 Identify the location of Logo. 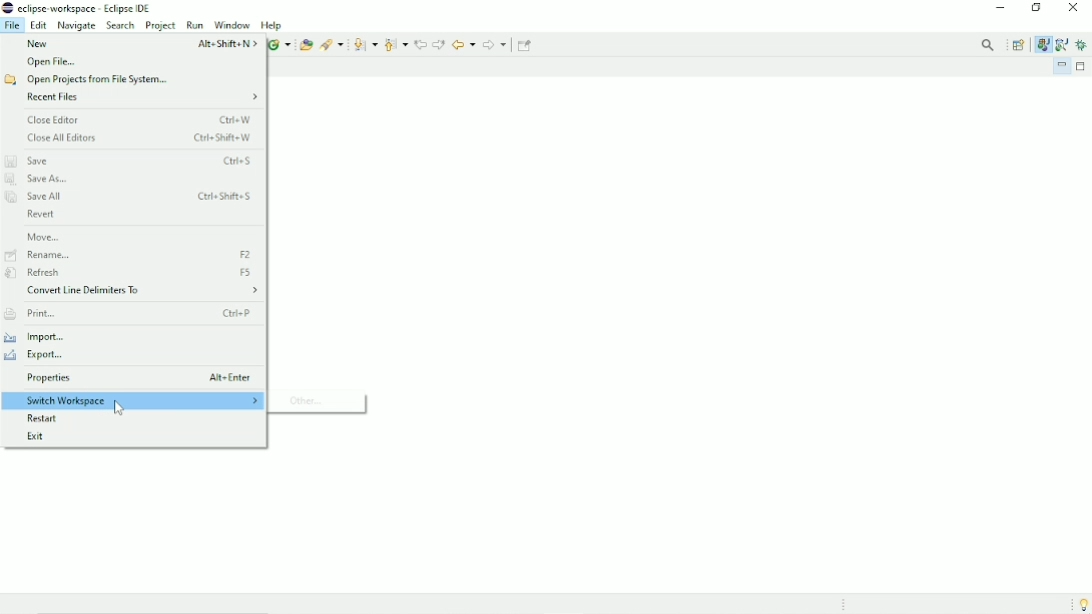
(7, 8).